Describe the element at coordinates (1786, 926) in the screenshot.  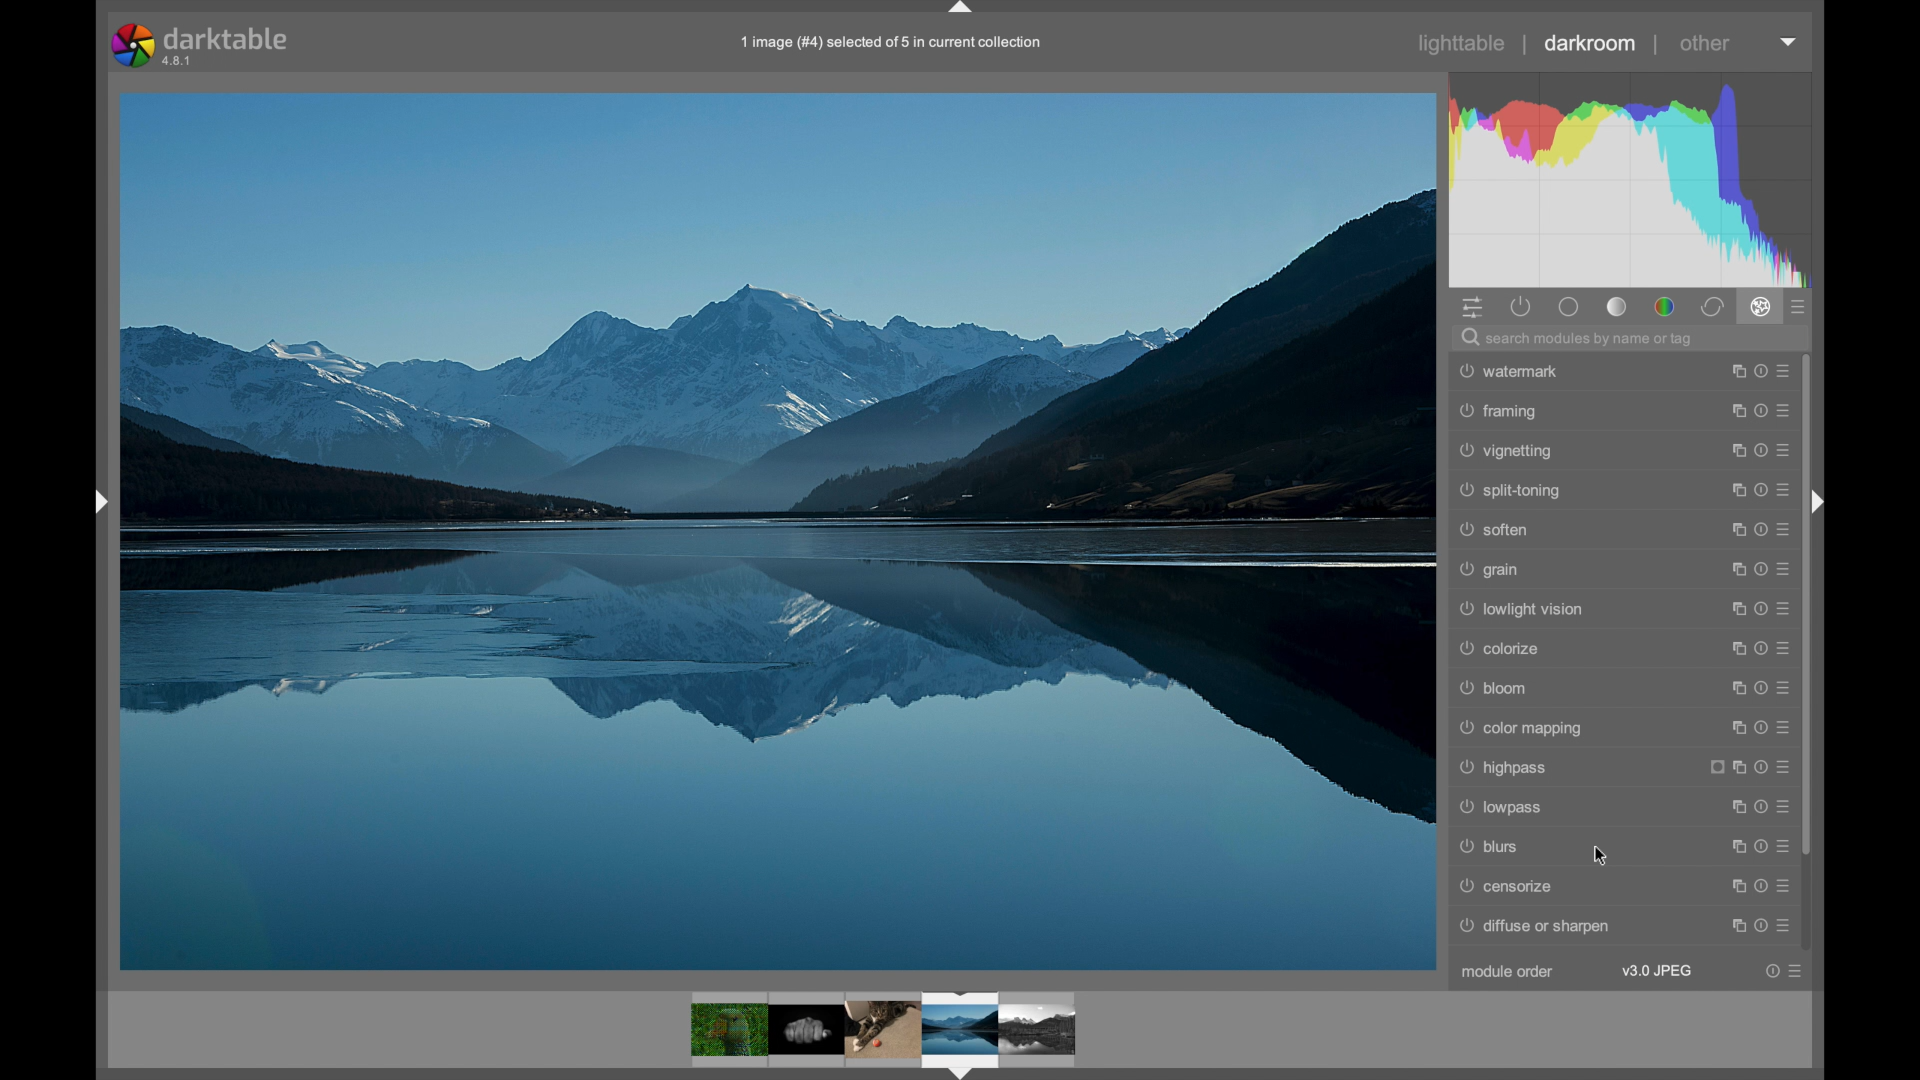
I see `more options` at that location.